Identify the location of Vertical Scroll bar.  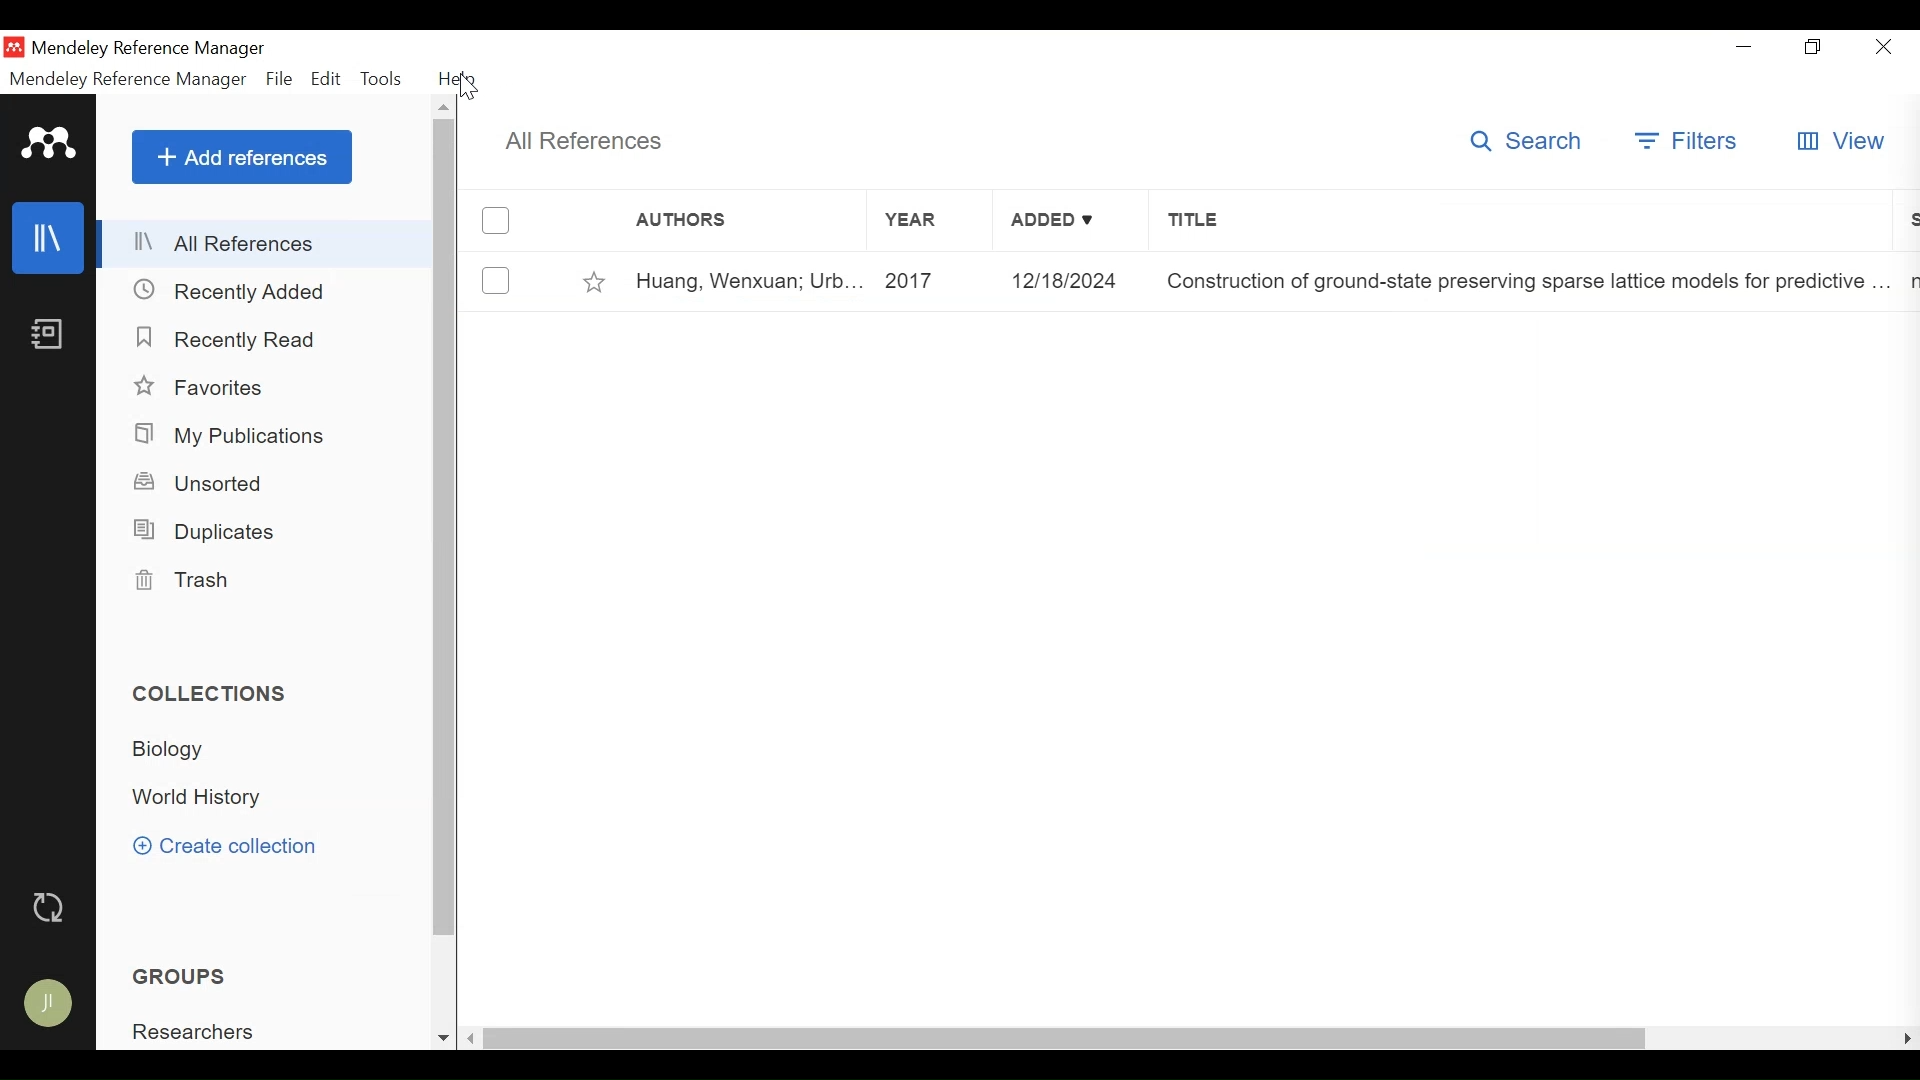
(448, 538).